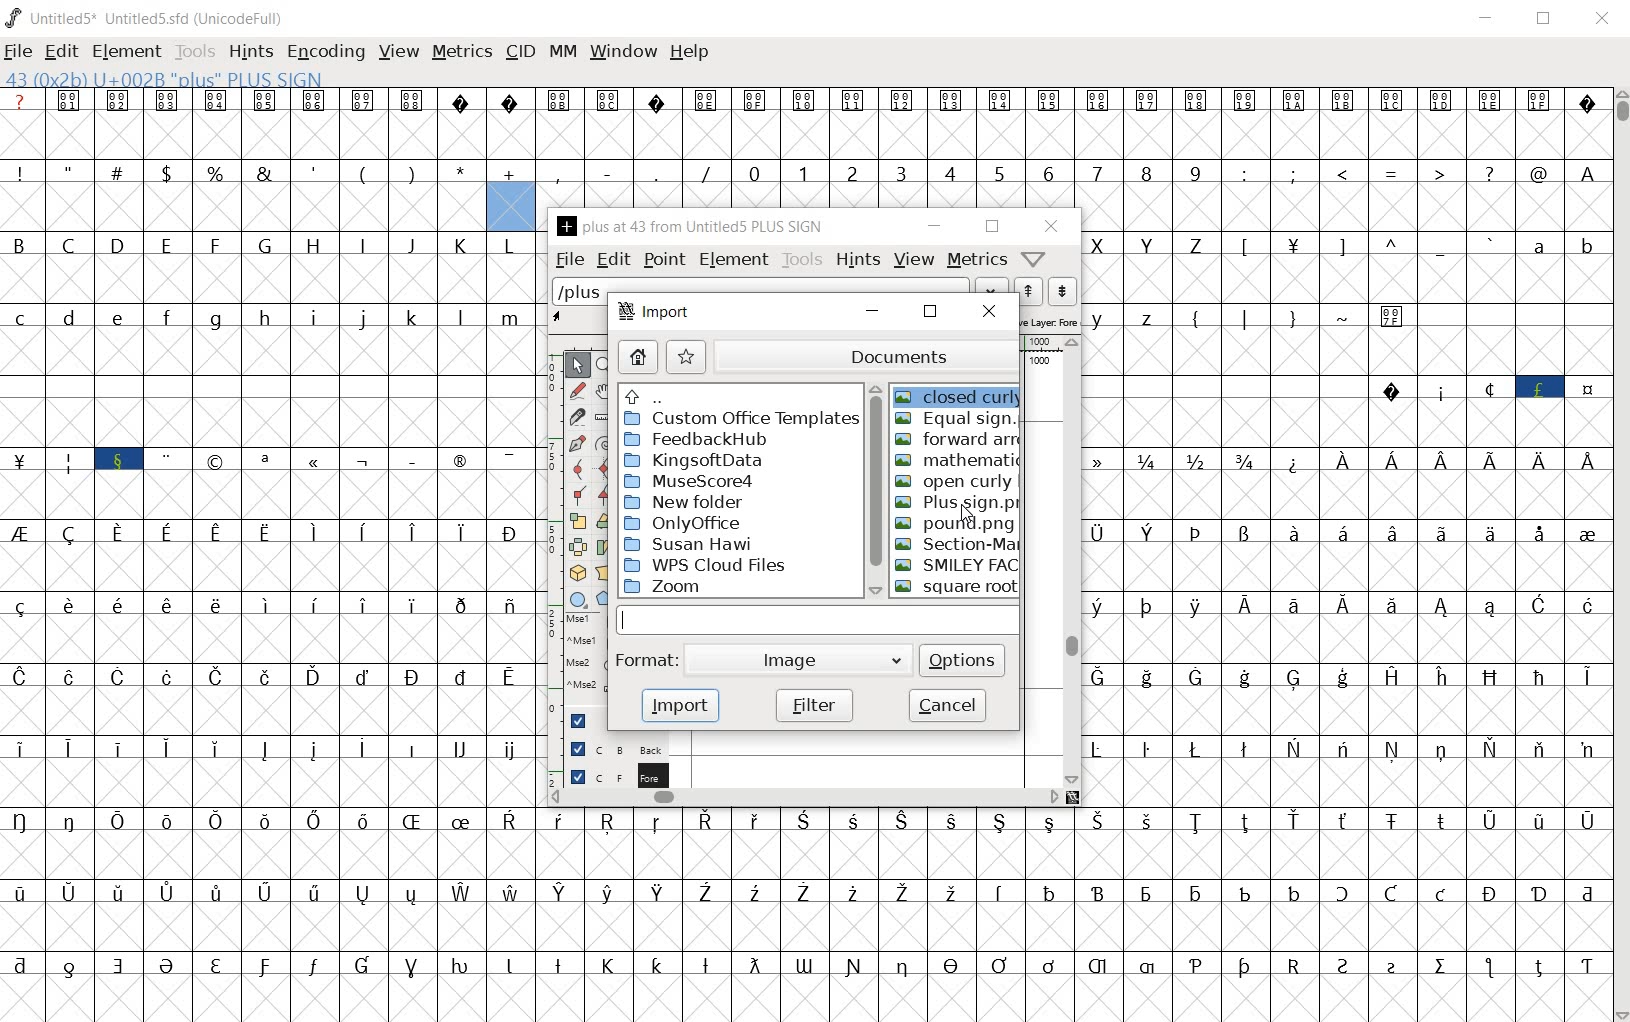 The image size is (1630, 1022). What do you see at coordinates (1249, 267) in the screenshot?
I see `L` at bounding box center [1249, 267].